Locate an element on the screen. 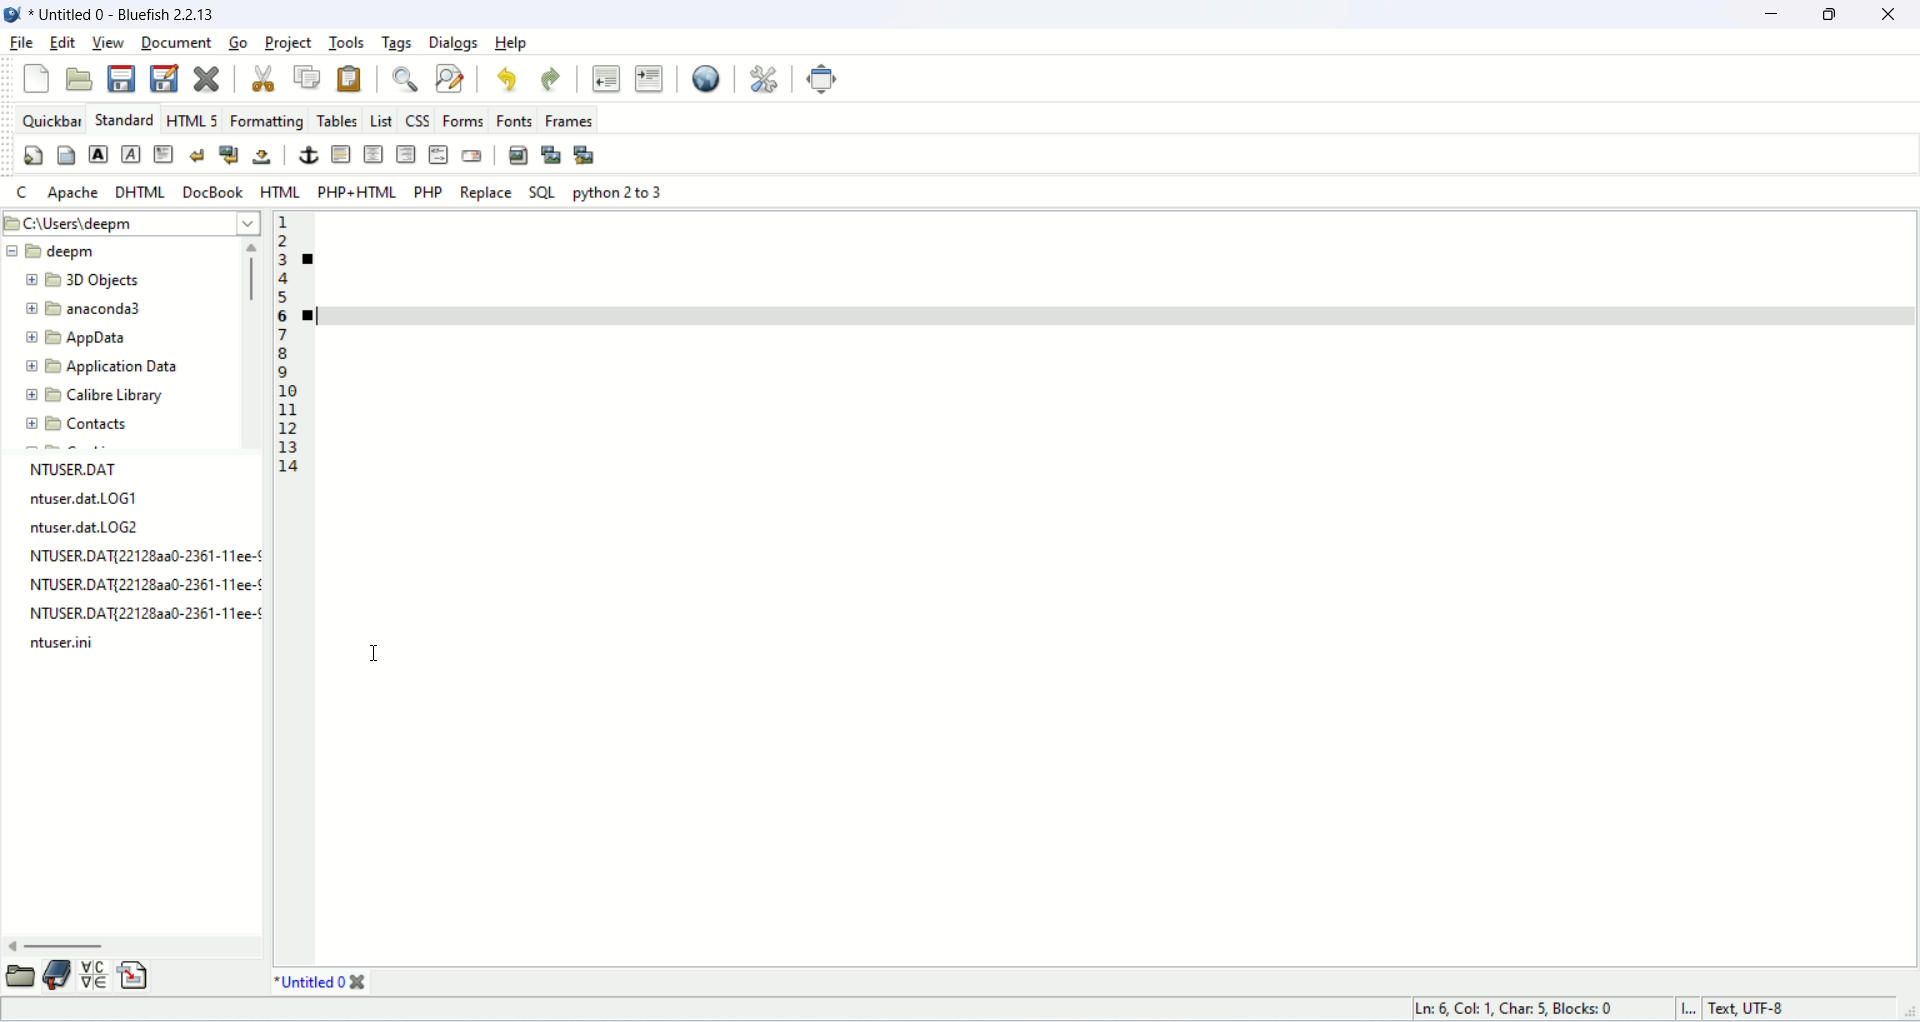  center is located at coordinates (374, 153).